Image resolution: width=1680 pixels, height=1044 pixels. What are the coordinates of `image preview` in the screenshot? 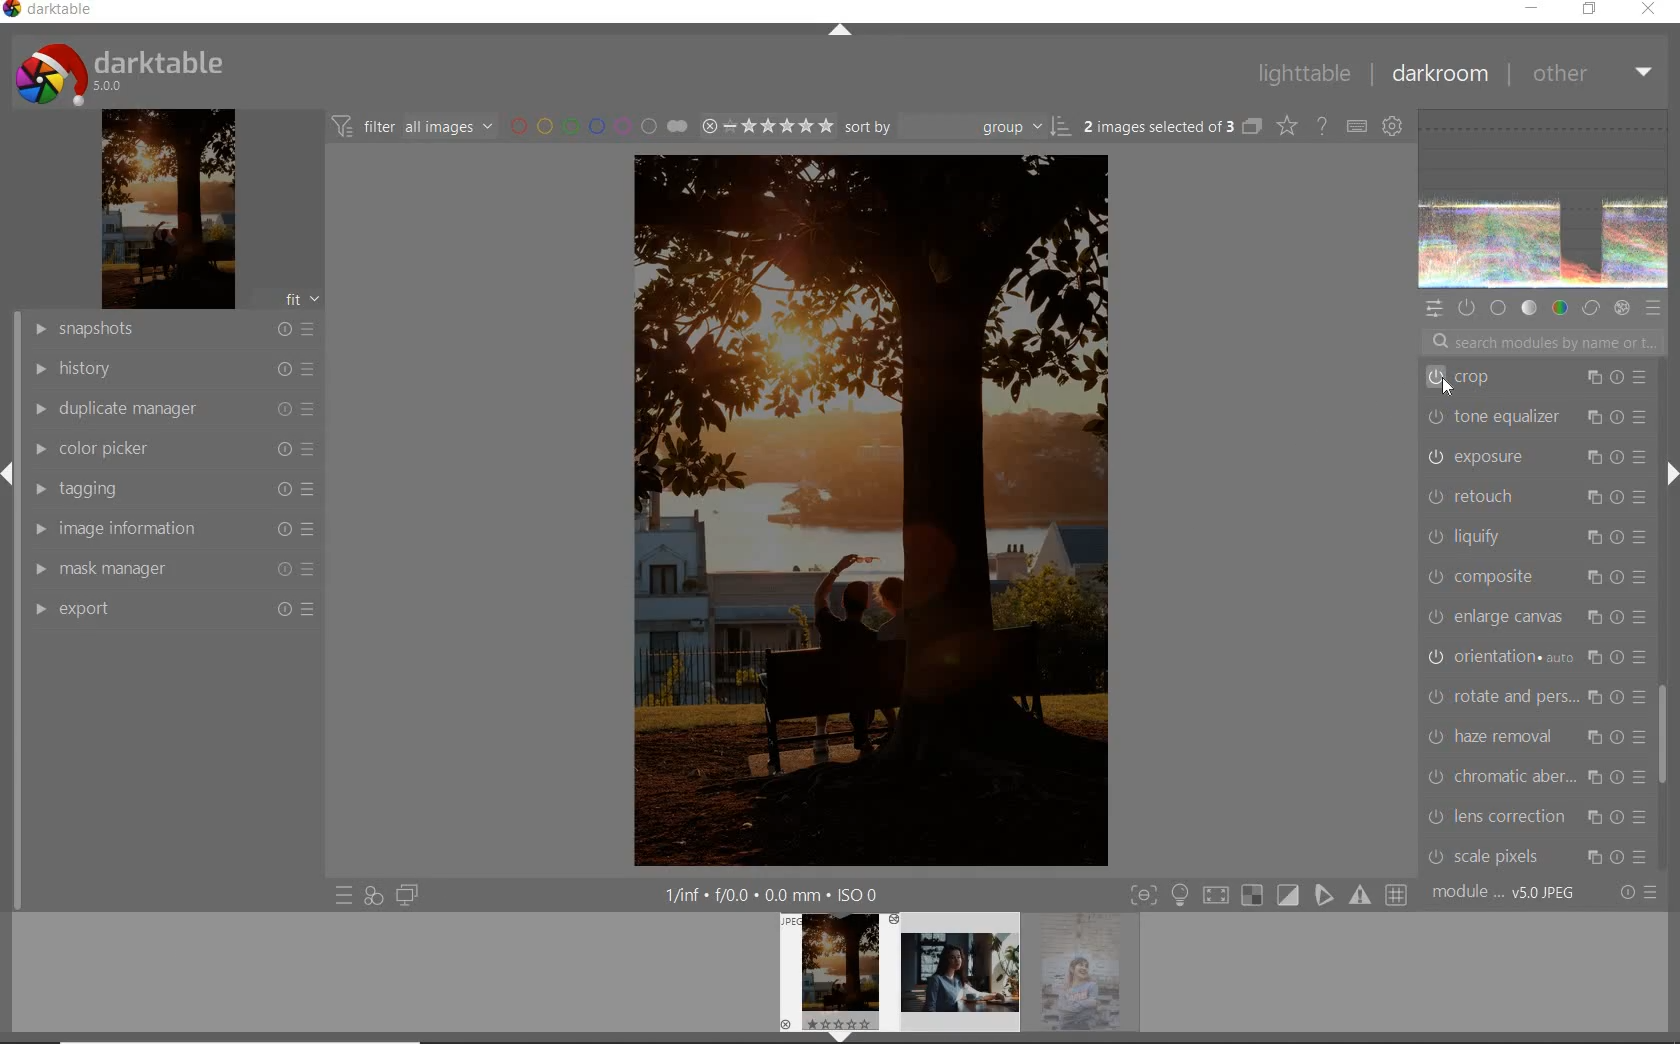 It's located at (959, 978).